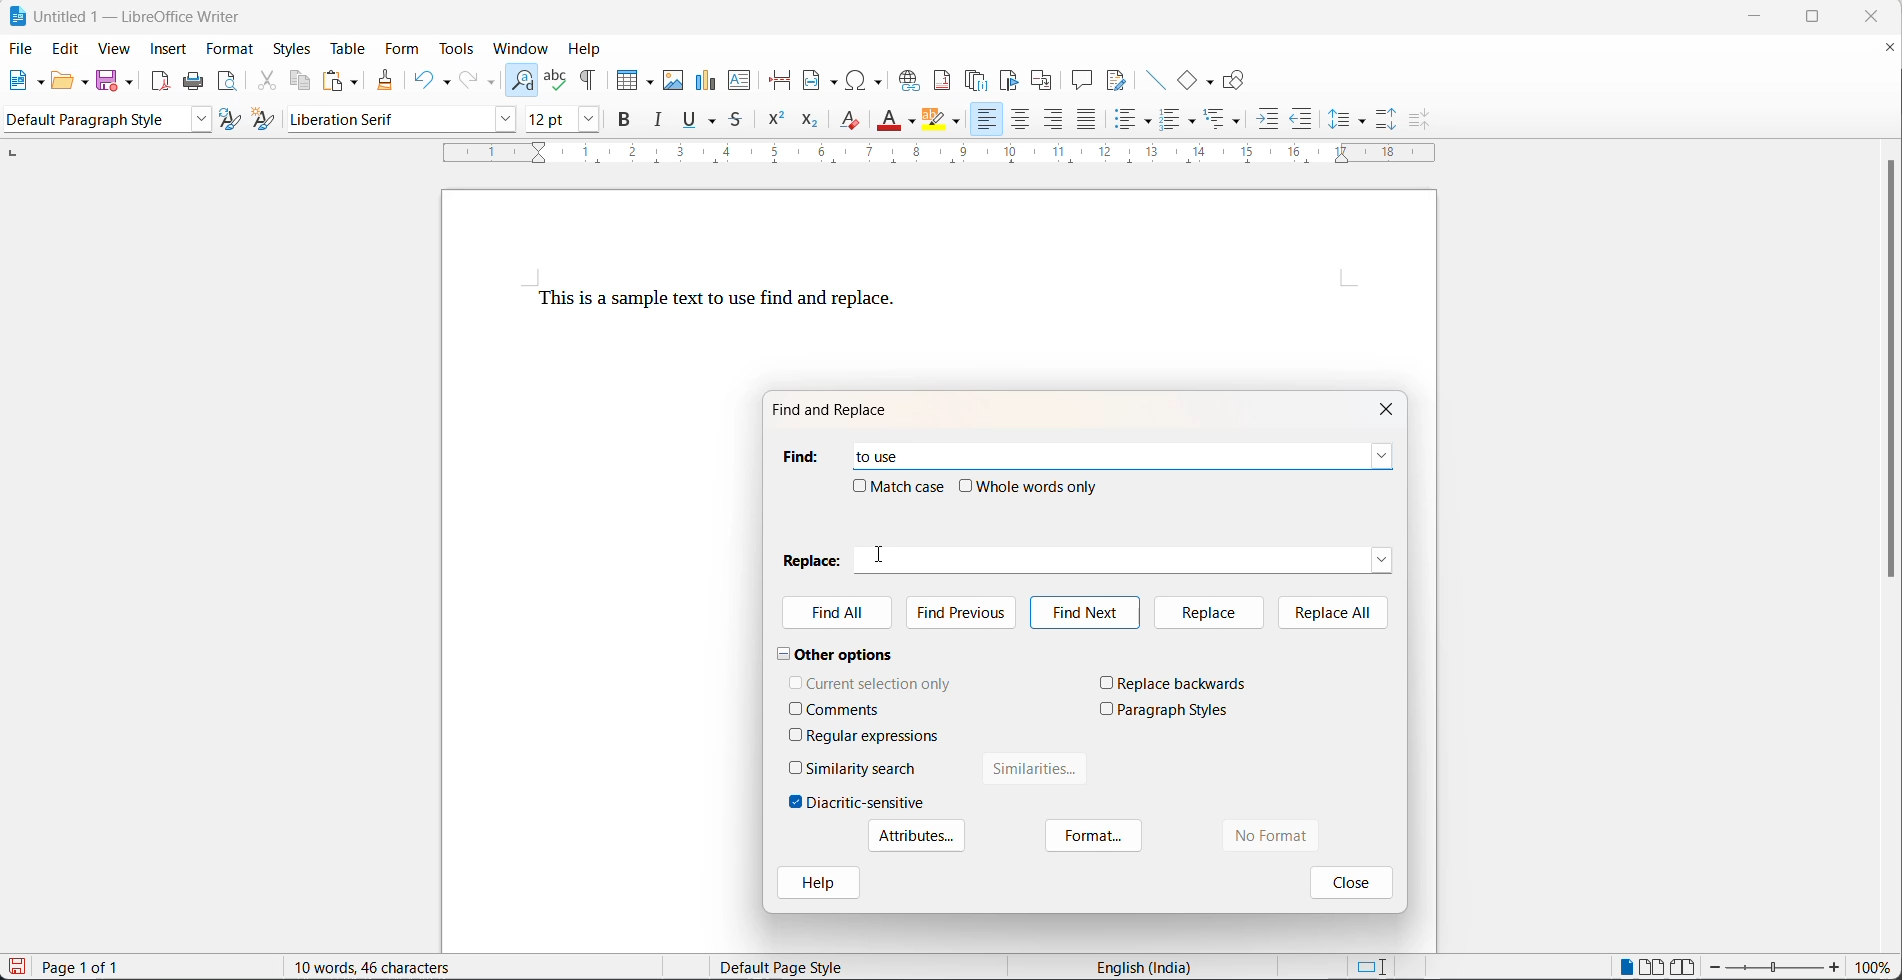 Image resolution: width=1902 pixels, height=980 pixels. I want to click on find and replace, so click(523, 77).